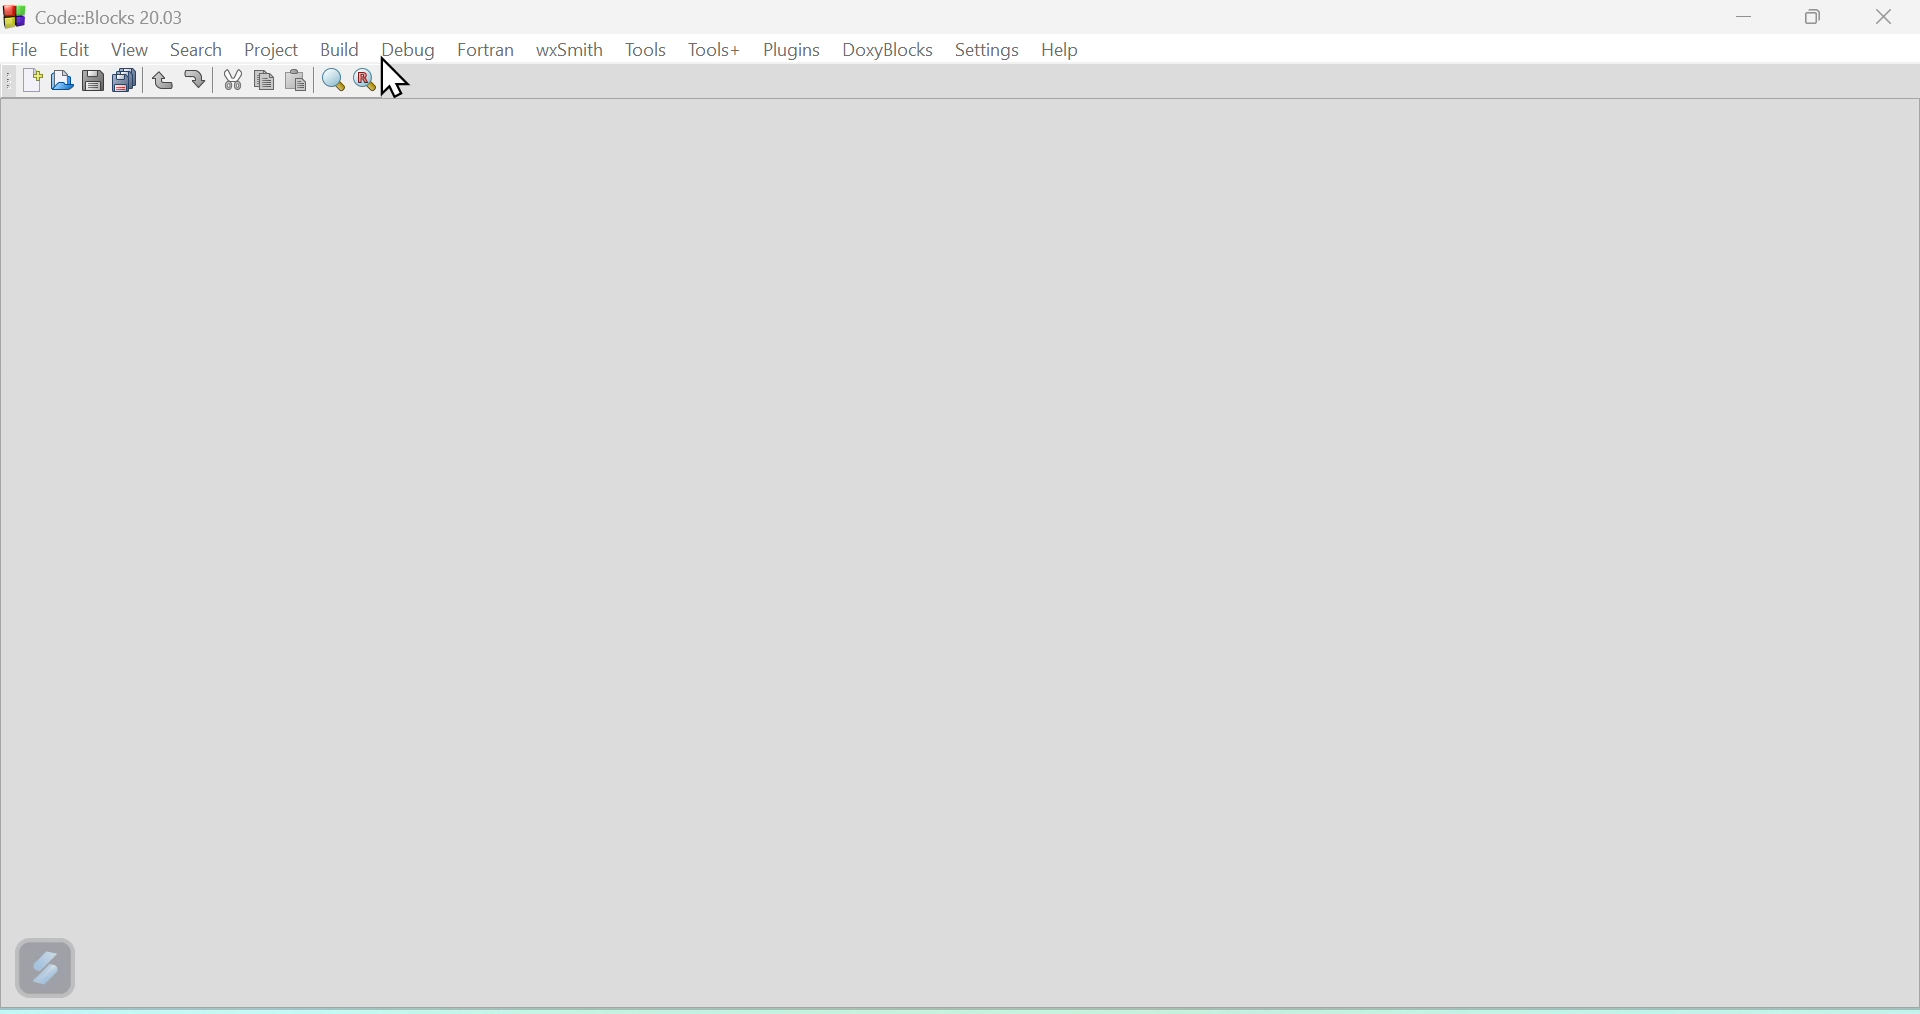  Describe the element at coordinates (364, 81) in the screenshot. I see `replace` at that location.